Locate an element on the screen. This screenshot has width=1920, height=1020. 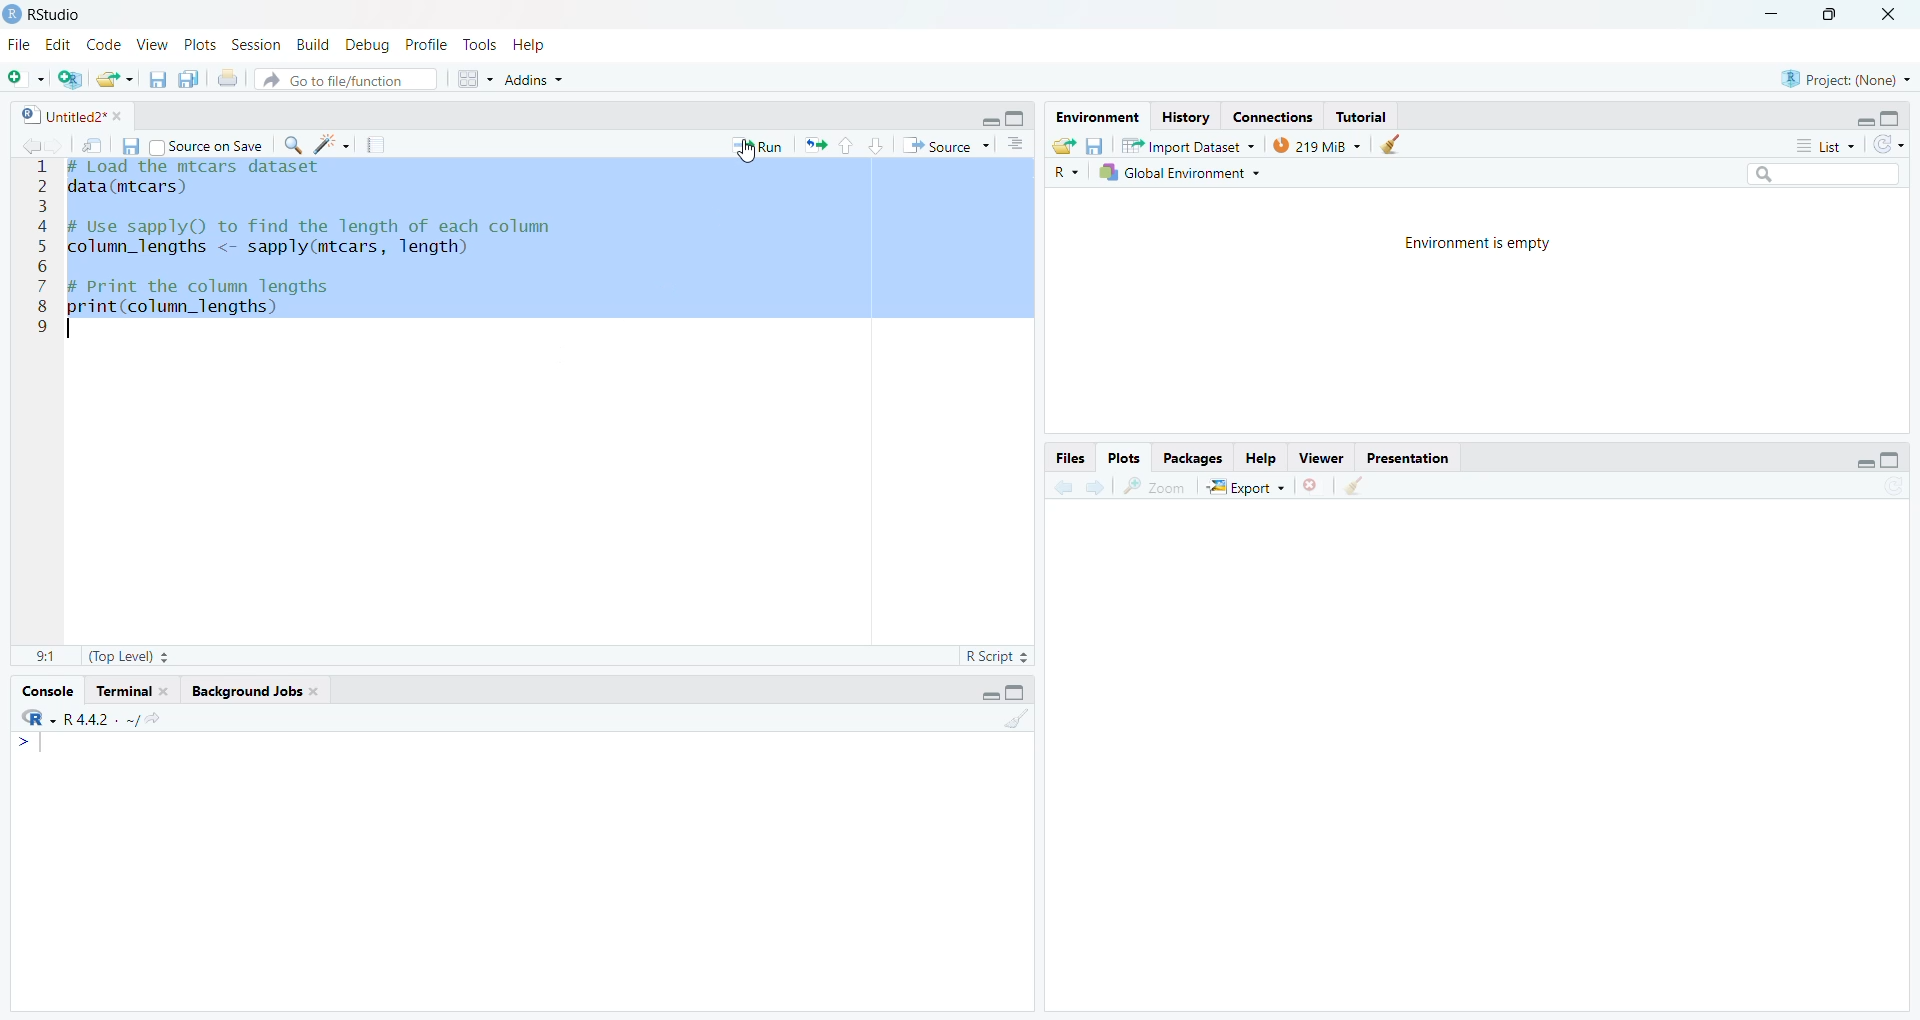
Import Dataset ~ is located at coordinates (1188, 145).